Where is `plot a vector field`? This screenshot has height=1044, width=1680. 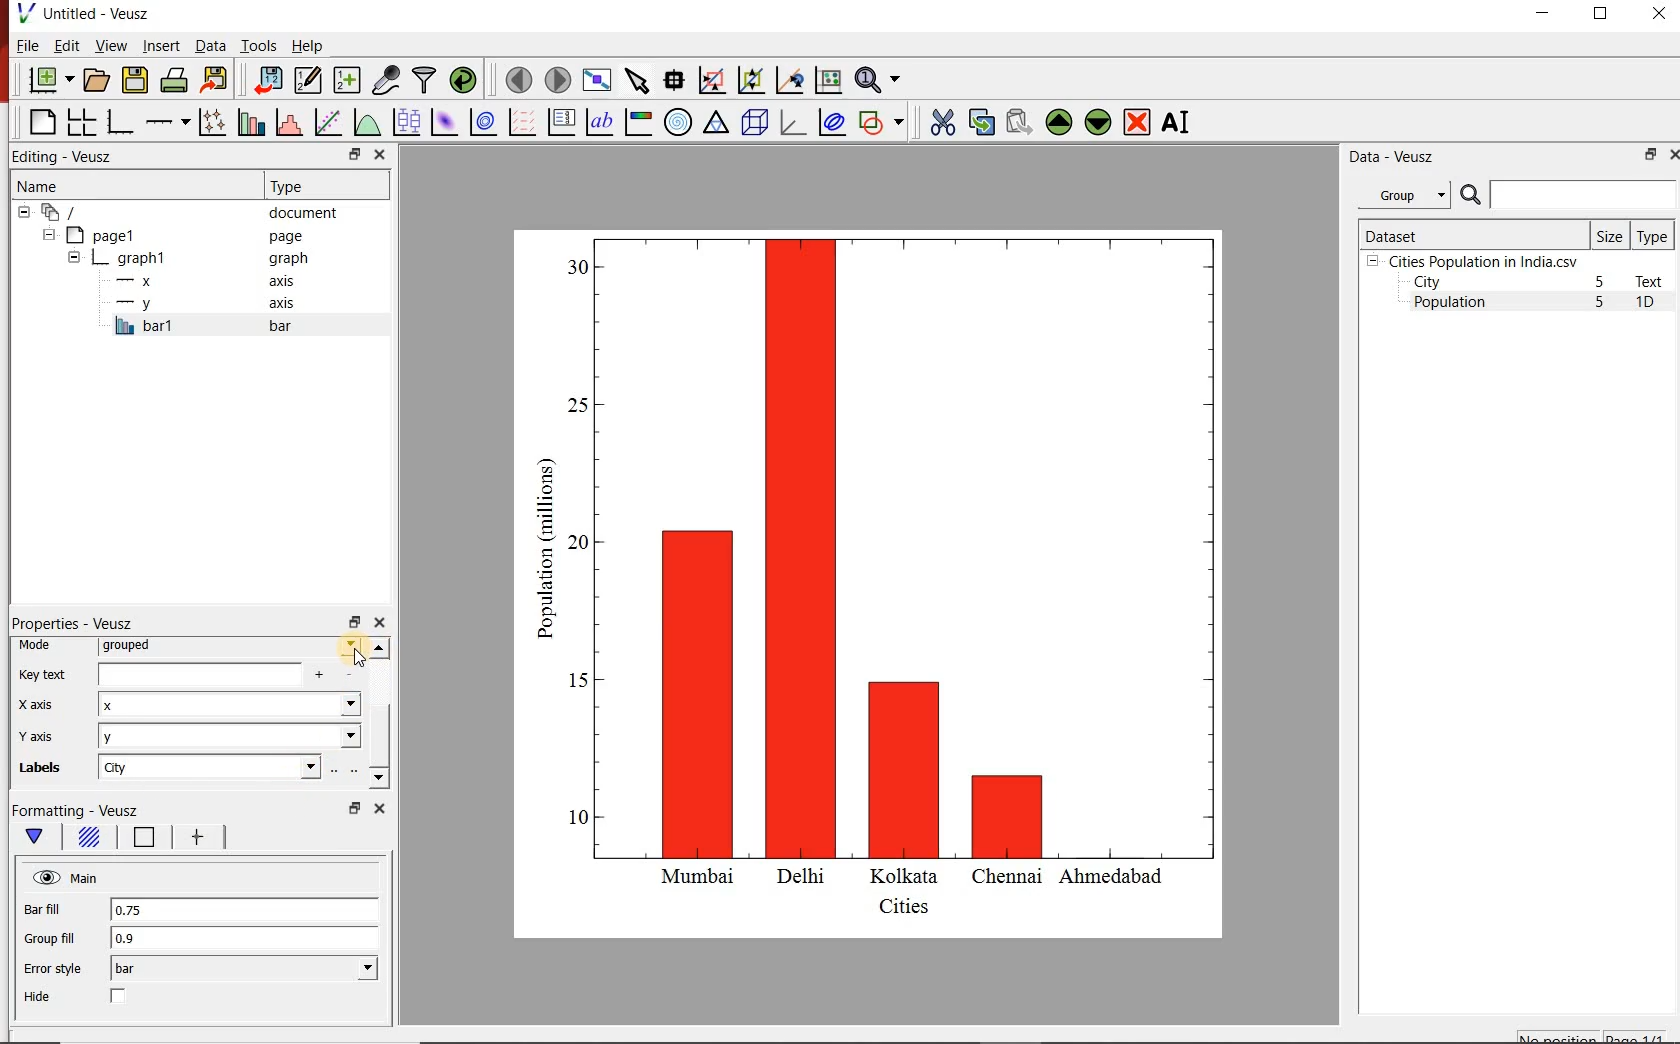
plot a vector field is located at coordinates (520, 121).